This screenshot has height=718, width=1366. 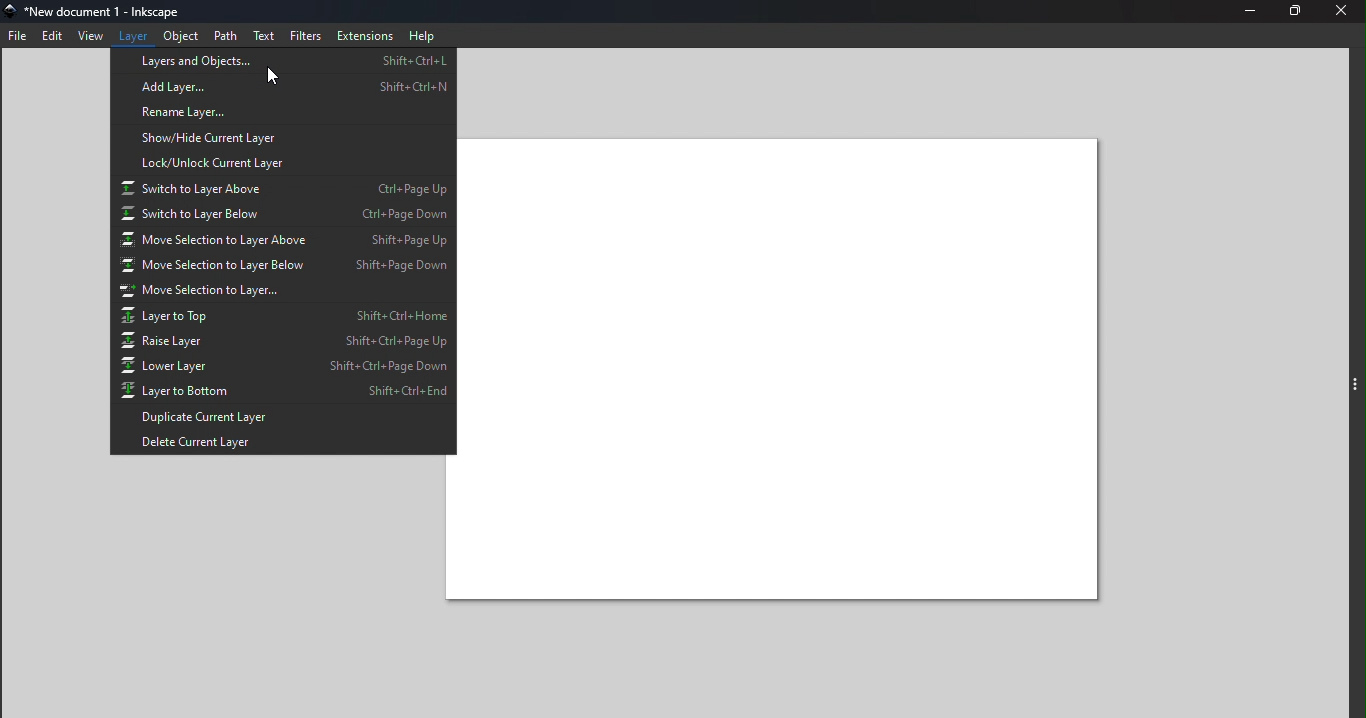 What do you see at coordinates (262, 35) in the screenshot?
I see `Text` at bounding box center [262, 35].